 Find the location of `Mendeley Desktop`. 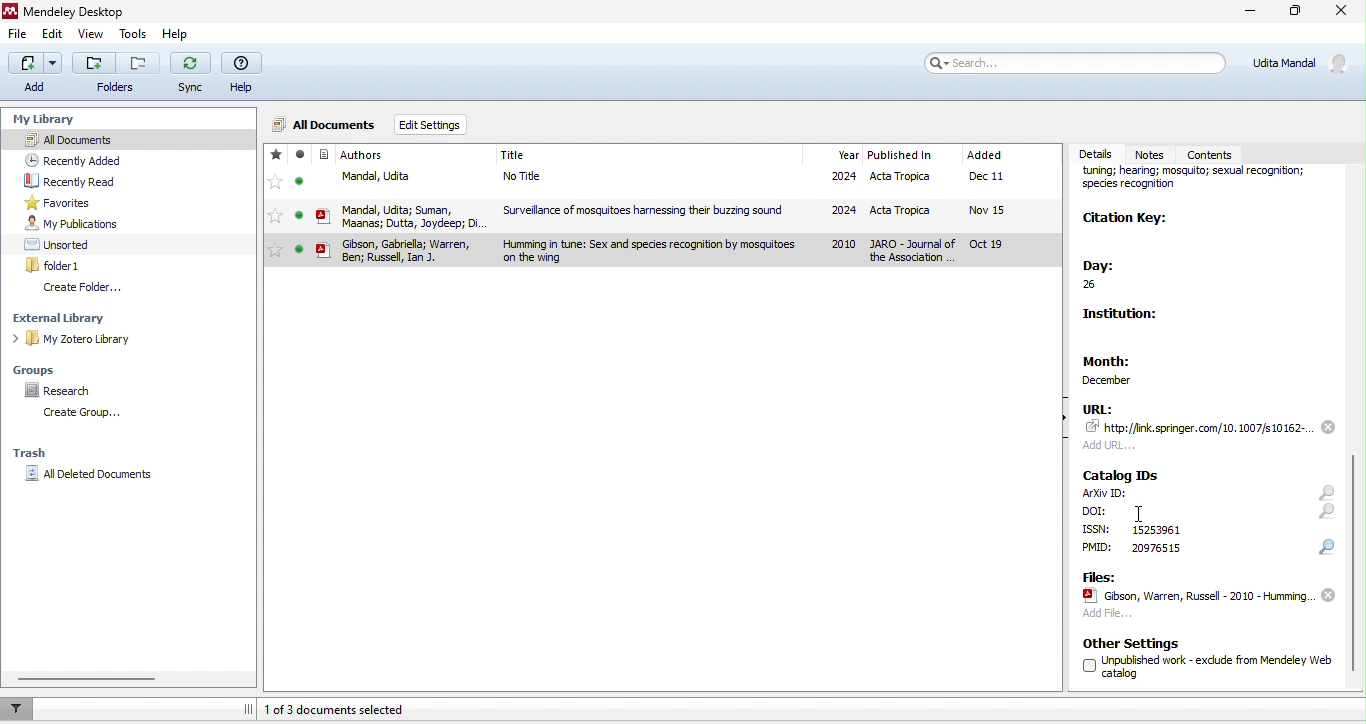

Mendeley Desktop is located at coordinates (82, 13).